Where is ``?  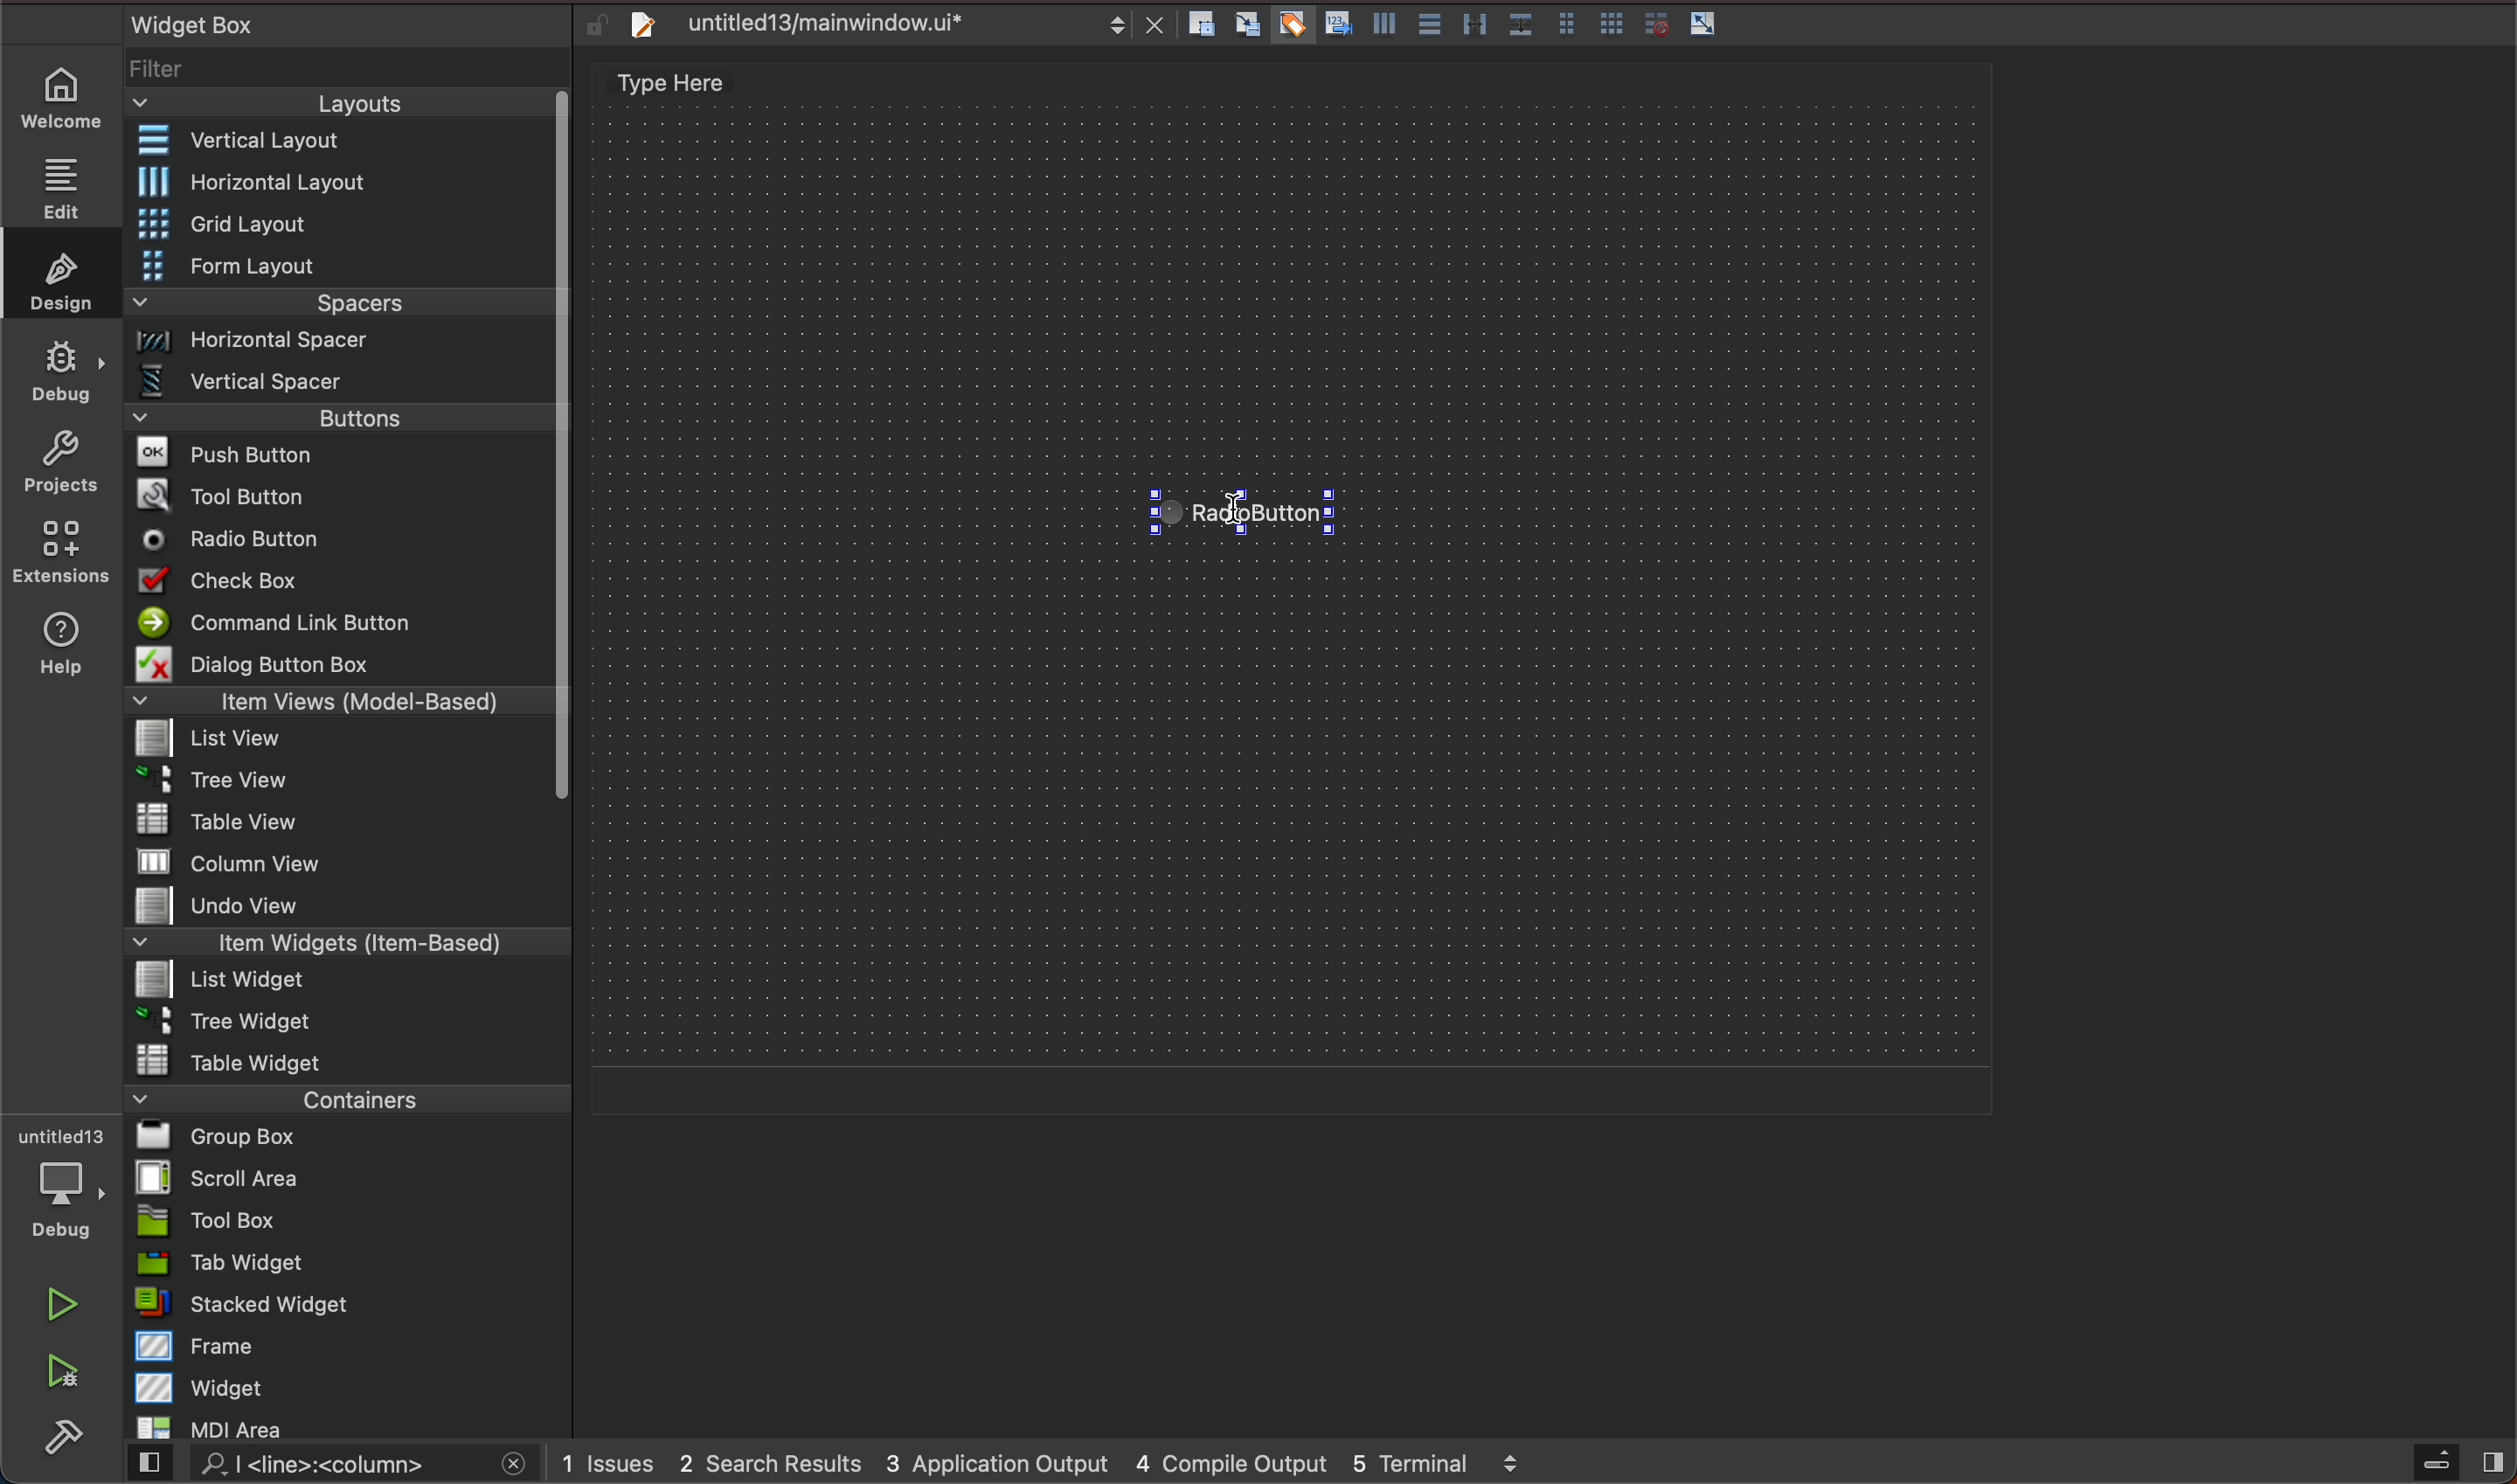
 is located at coordinates (342, 424).